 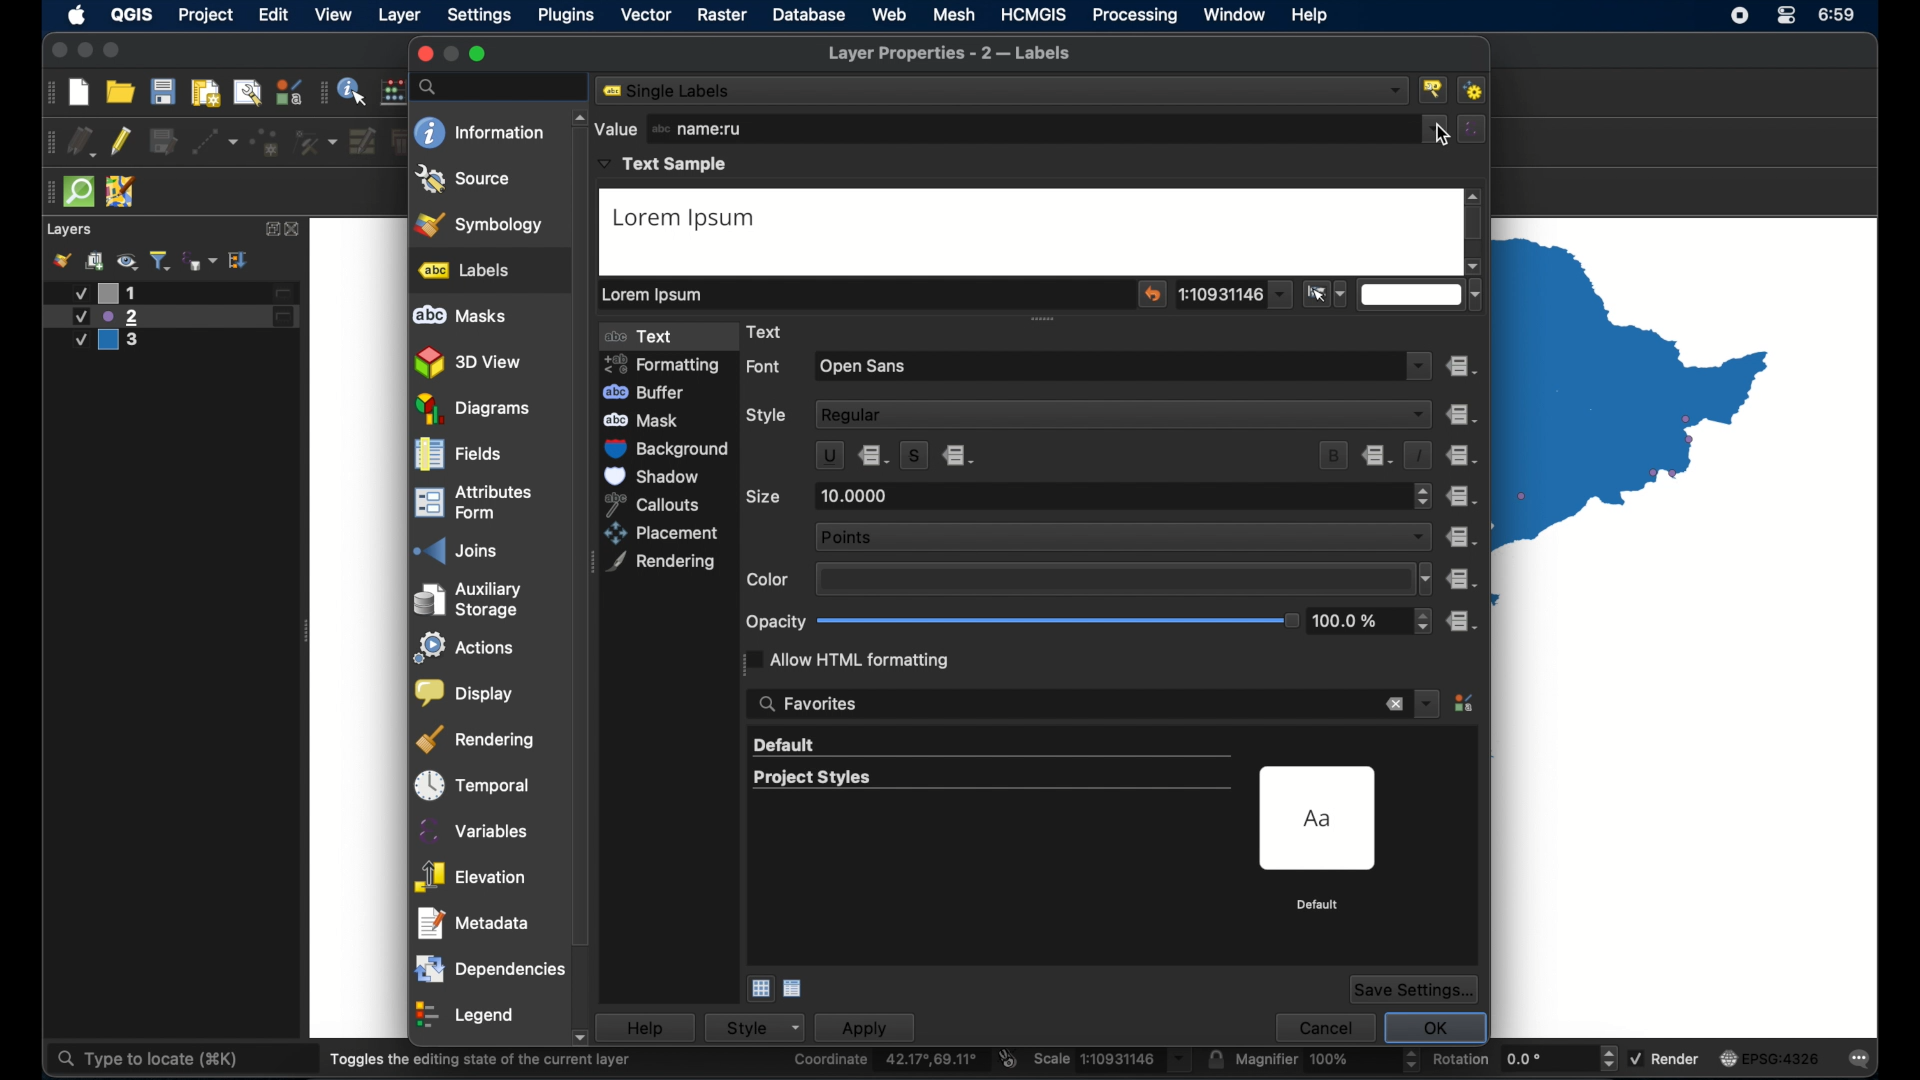 What do you see at coordinates (275, 14) in the screenshot?
I see `edit` at bounding box center [275, 14].